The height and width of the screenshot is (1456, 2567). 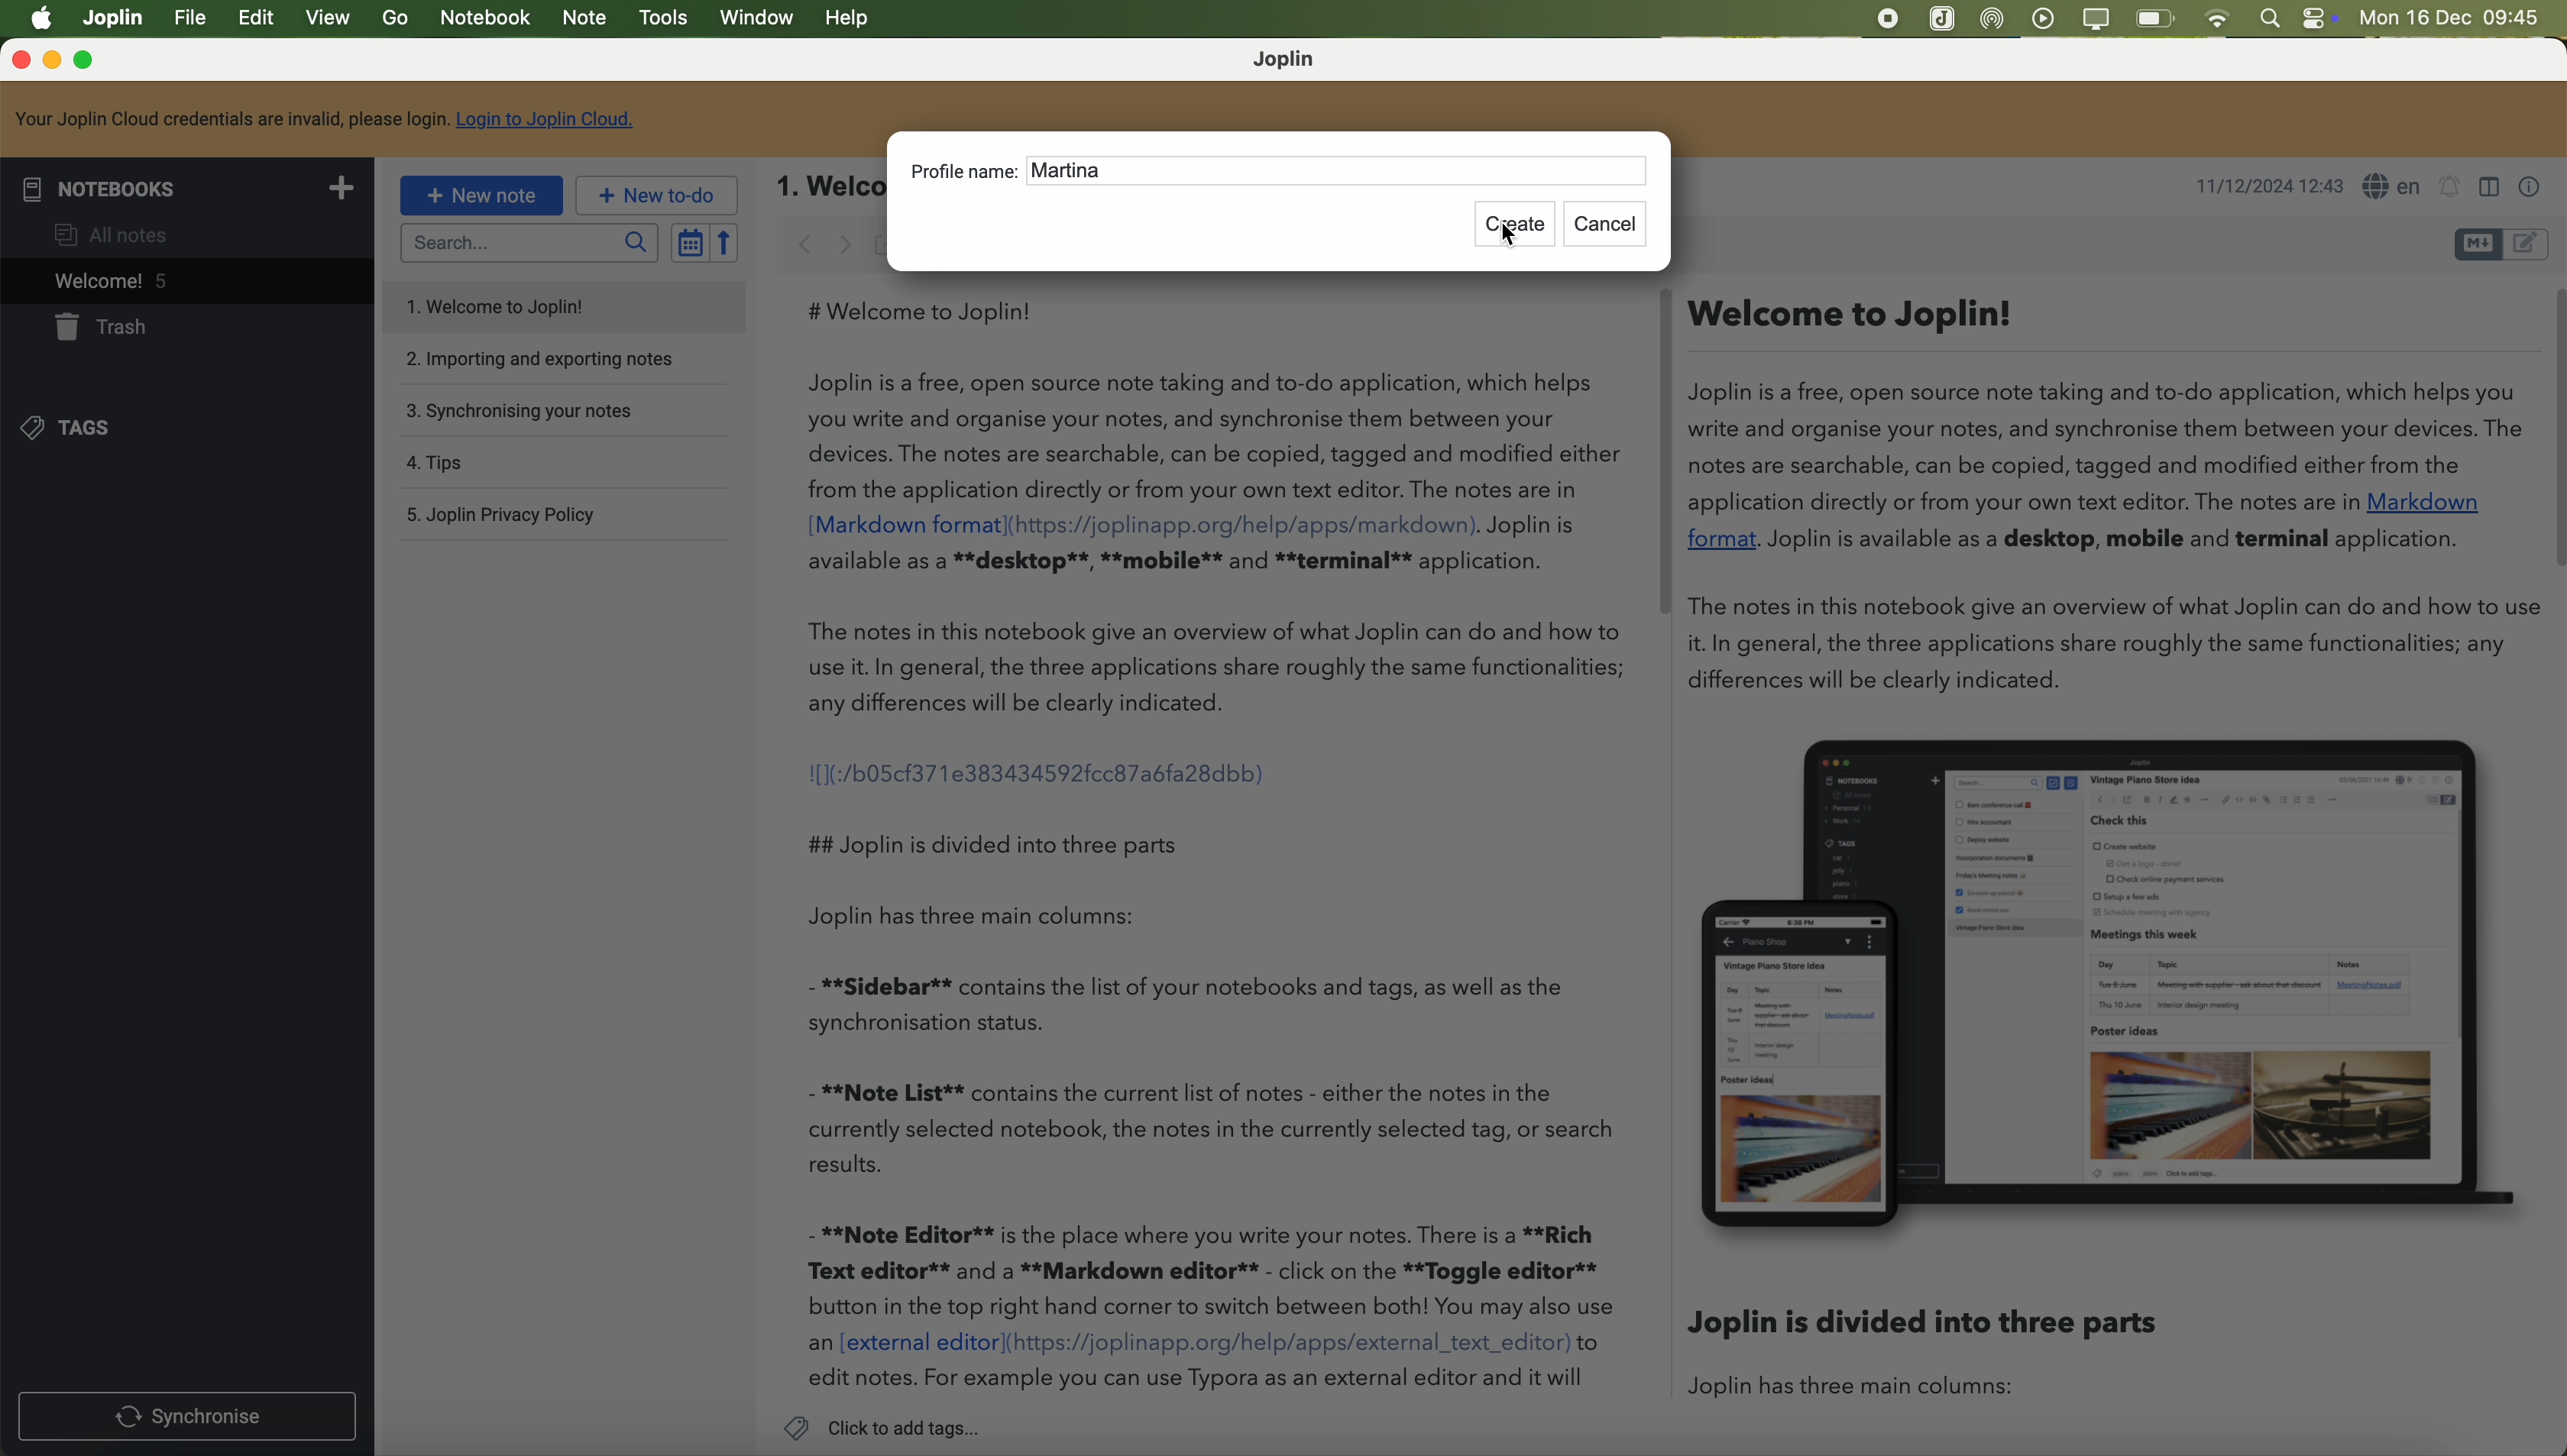 What do you see at coordinates (2532, 242) in the screenshot?
I see `toggle editors` at bounding box center [2532, 242].